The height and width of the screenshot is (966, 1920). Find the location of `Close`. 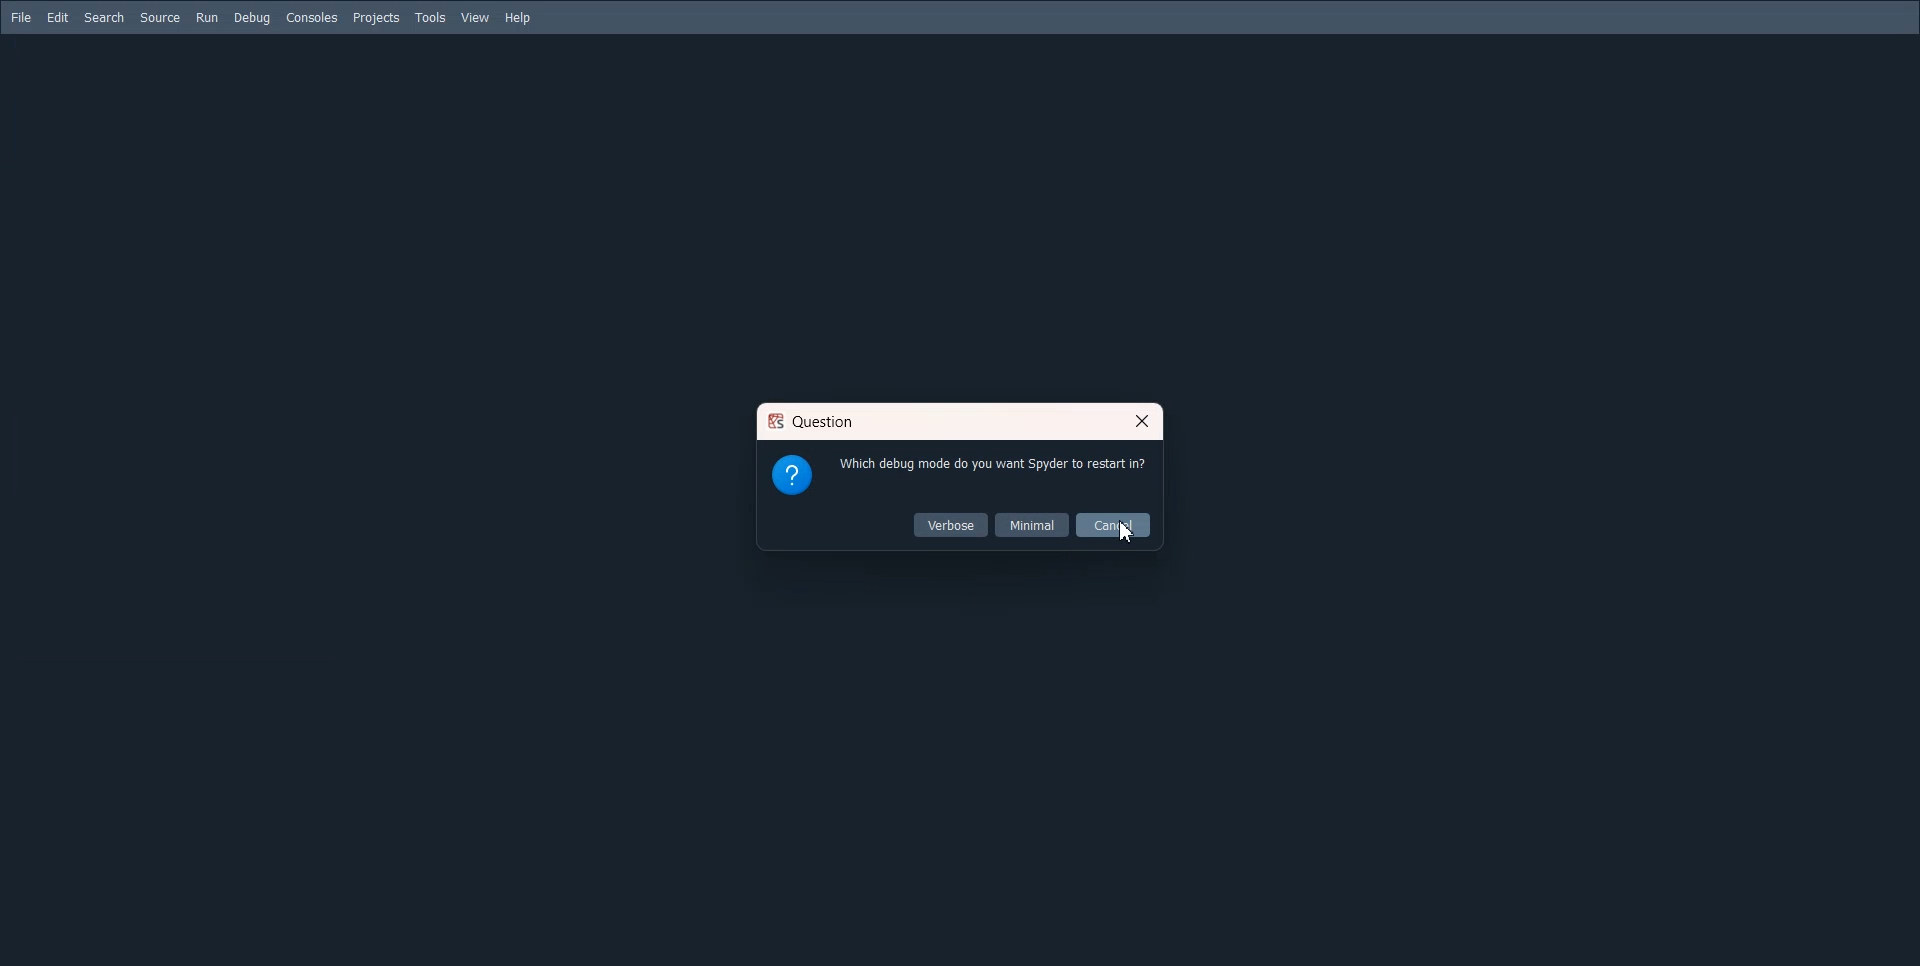

Close is located at coordinates (1140, 421).